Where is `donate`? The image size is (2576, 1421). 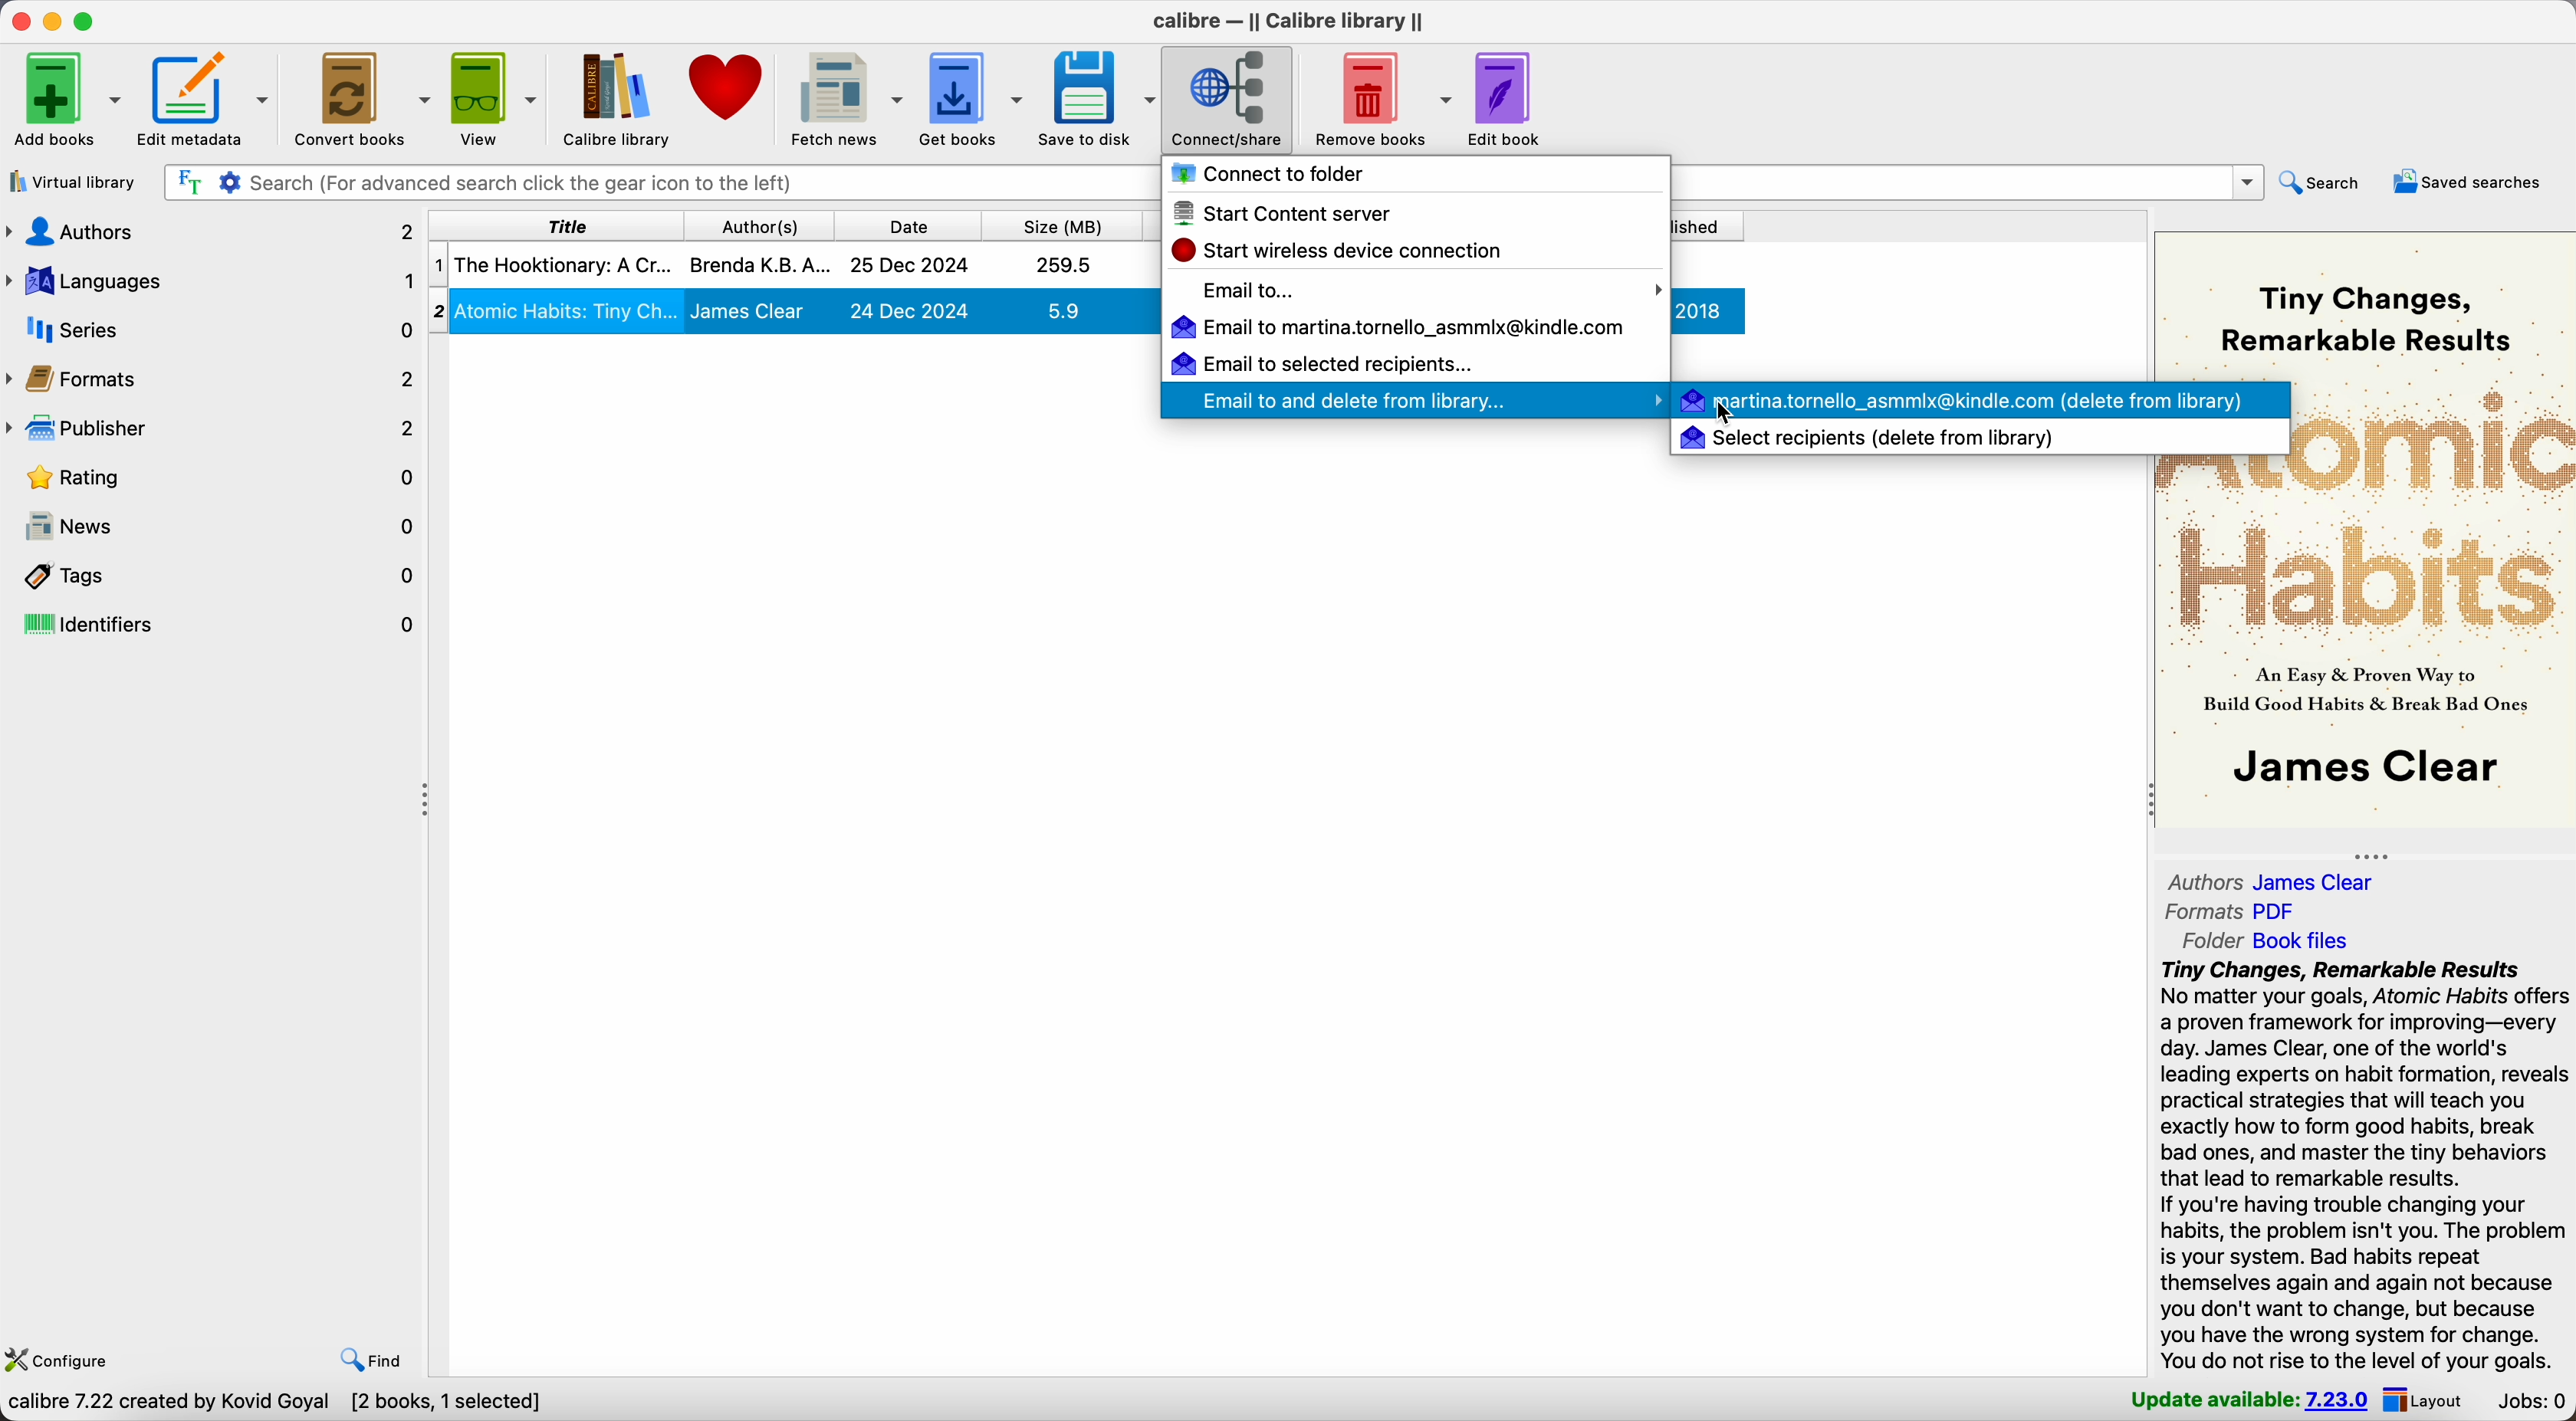
donate is located at coordinates (726, 86).